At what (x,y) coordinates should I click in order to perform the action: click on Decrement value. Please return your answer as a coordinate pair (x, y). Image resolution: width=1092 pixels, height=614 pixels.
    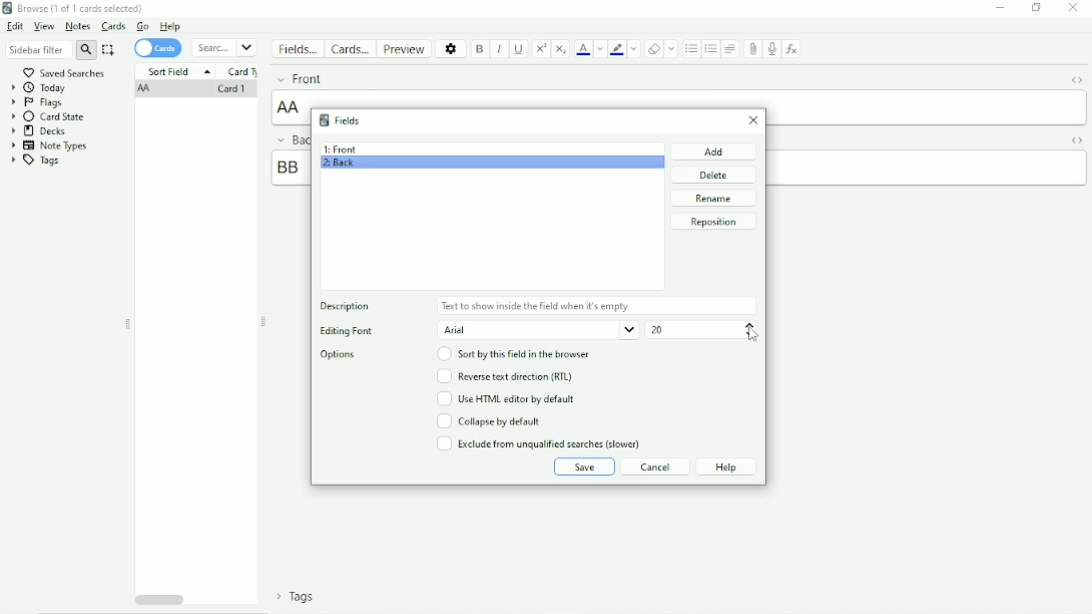
    Looking at the image, I should click on (750, 334).